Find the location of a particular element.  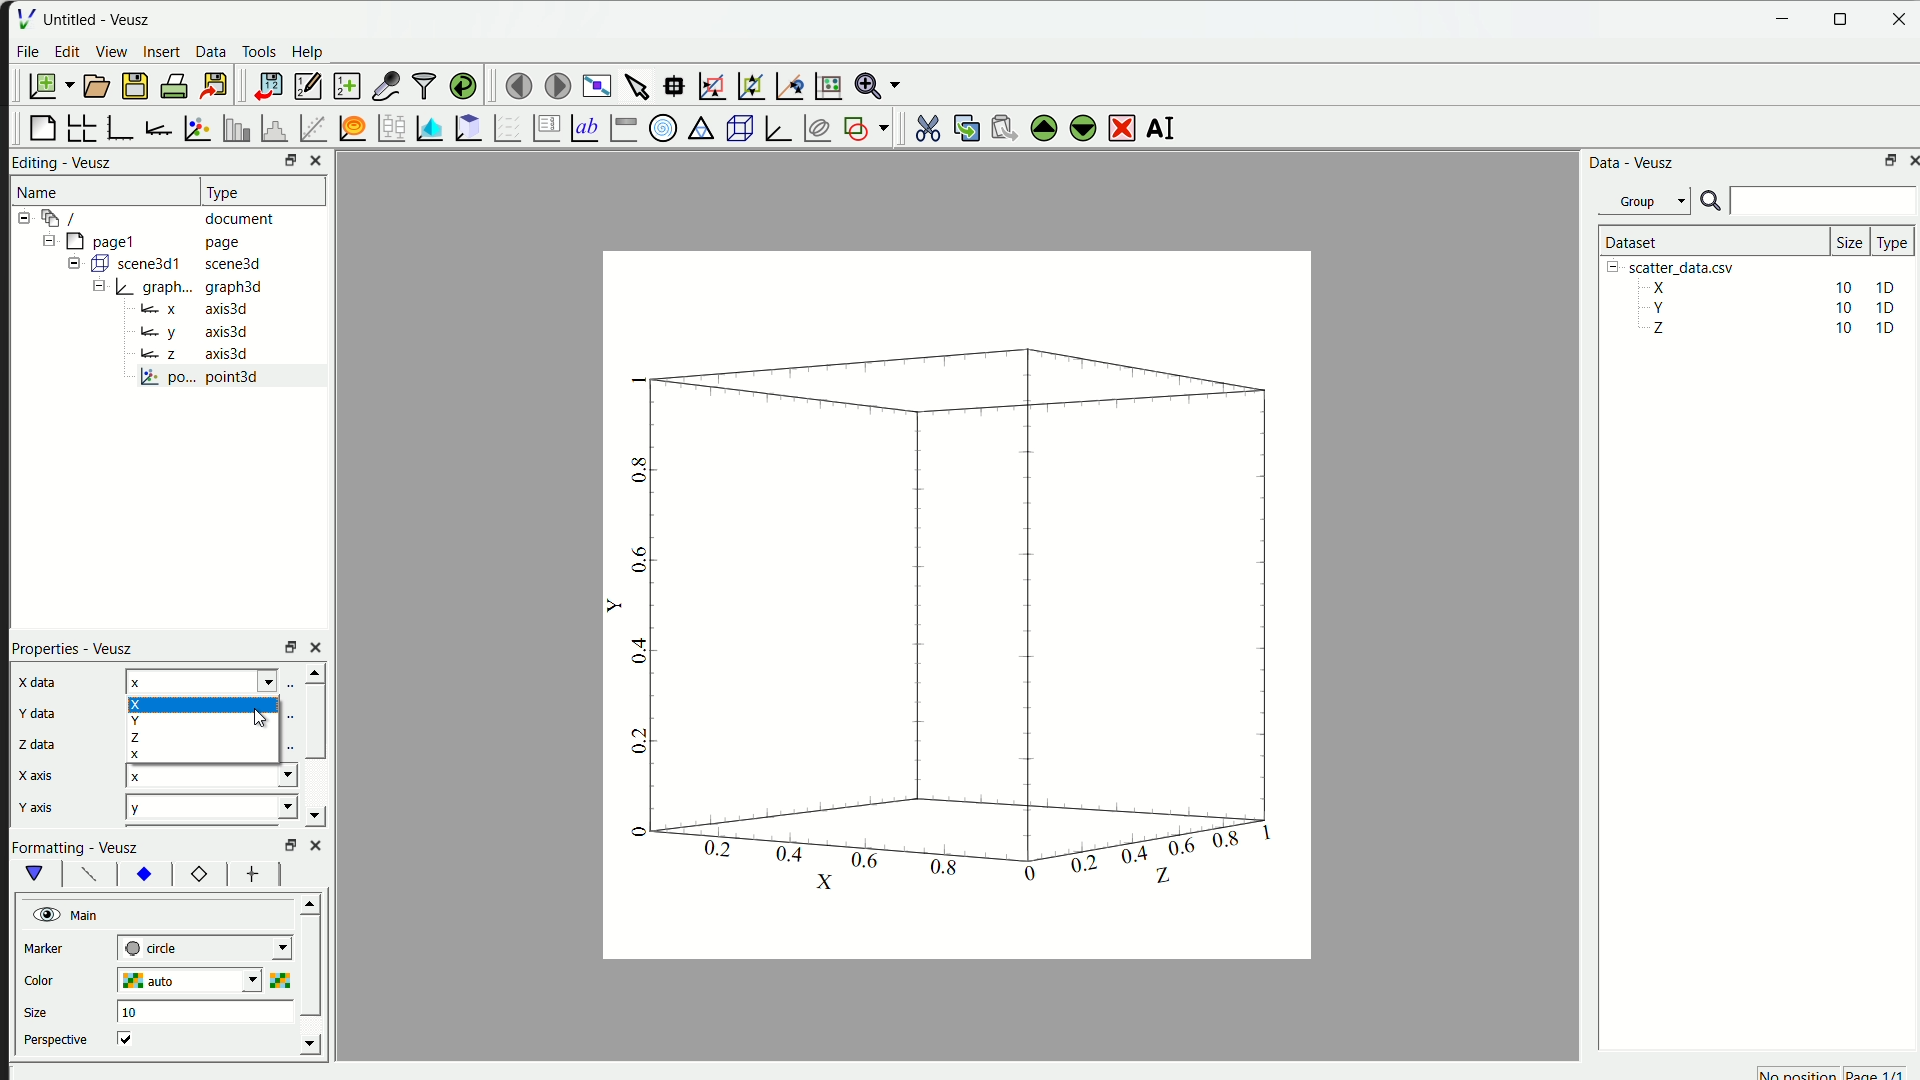

create a new dataset is located at coordinates (346, 84).